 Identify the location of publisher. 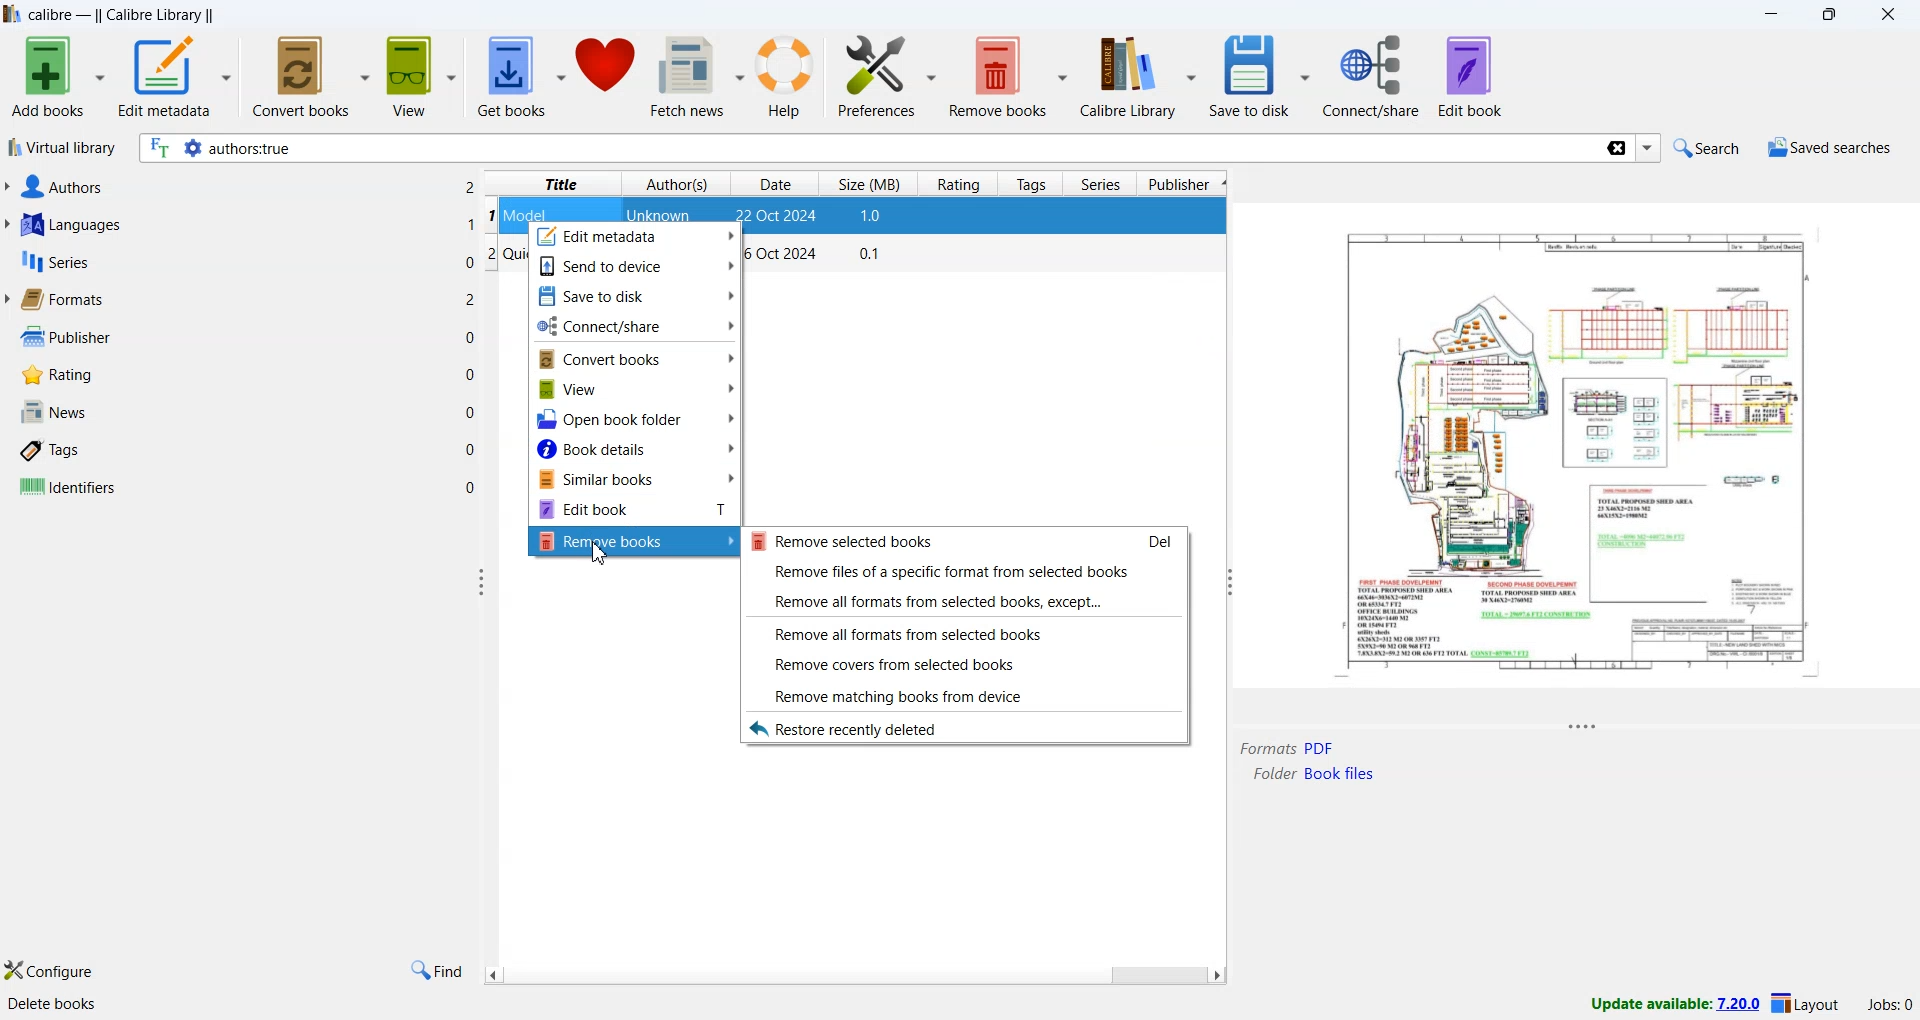
(1184, 185).